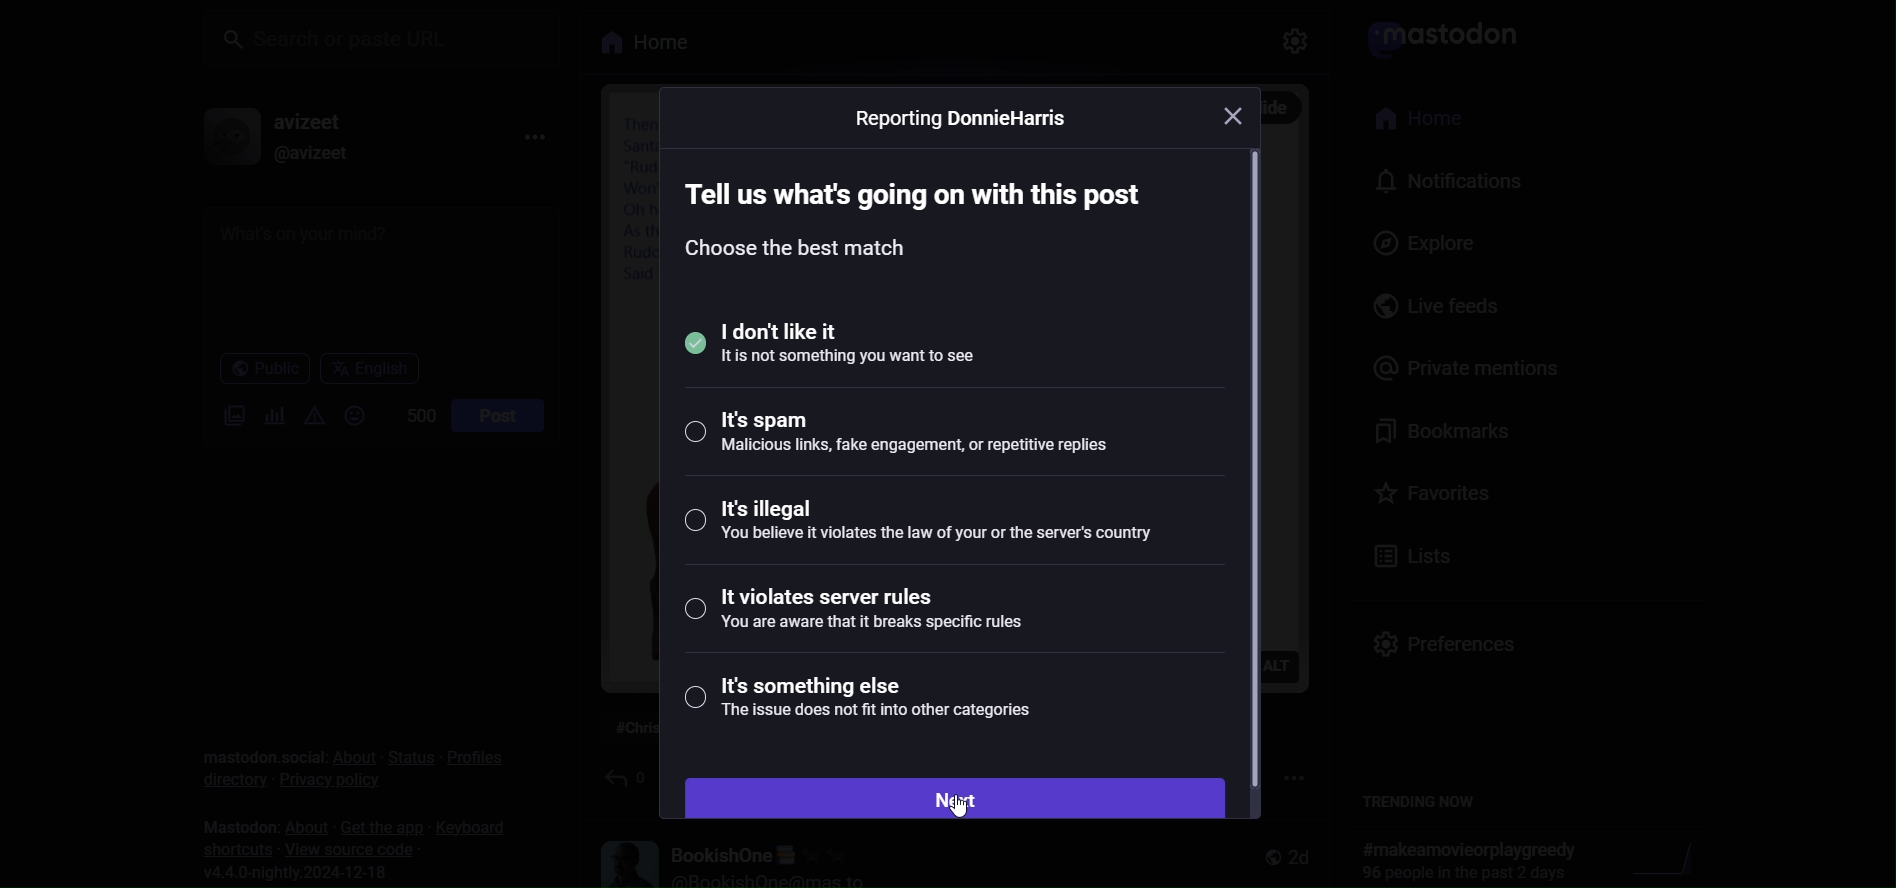  I want to click on private mention, so click(1459, 365).